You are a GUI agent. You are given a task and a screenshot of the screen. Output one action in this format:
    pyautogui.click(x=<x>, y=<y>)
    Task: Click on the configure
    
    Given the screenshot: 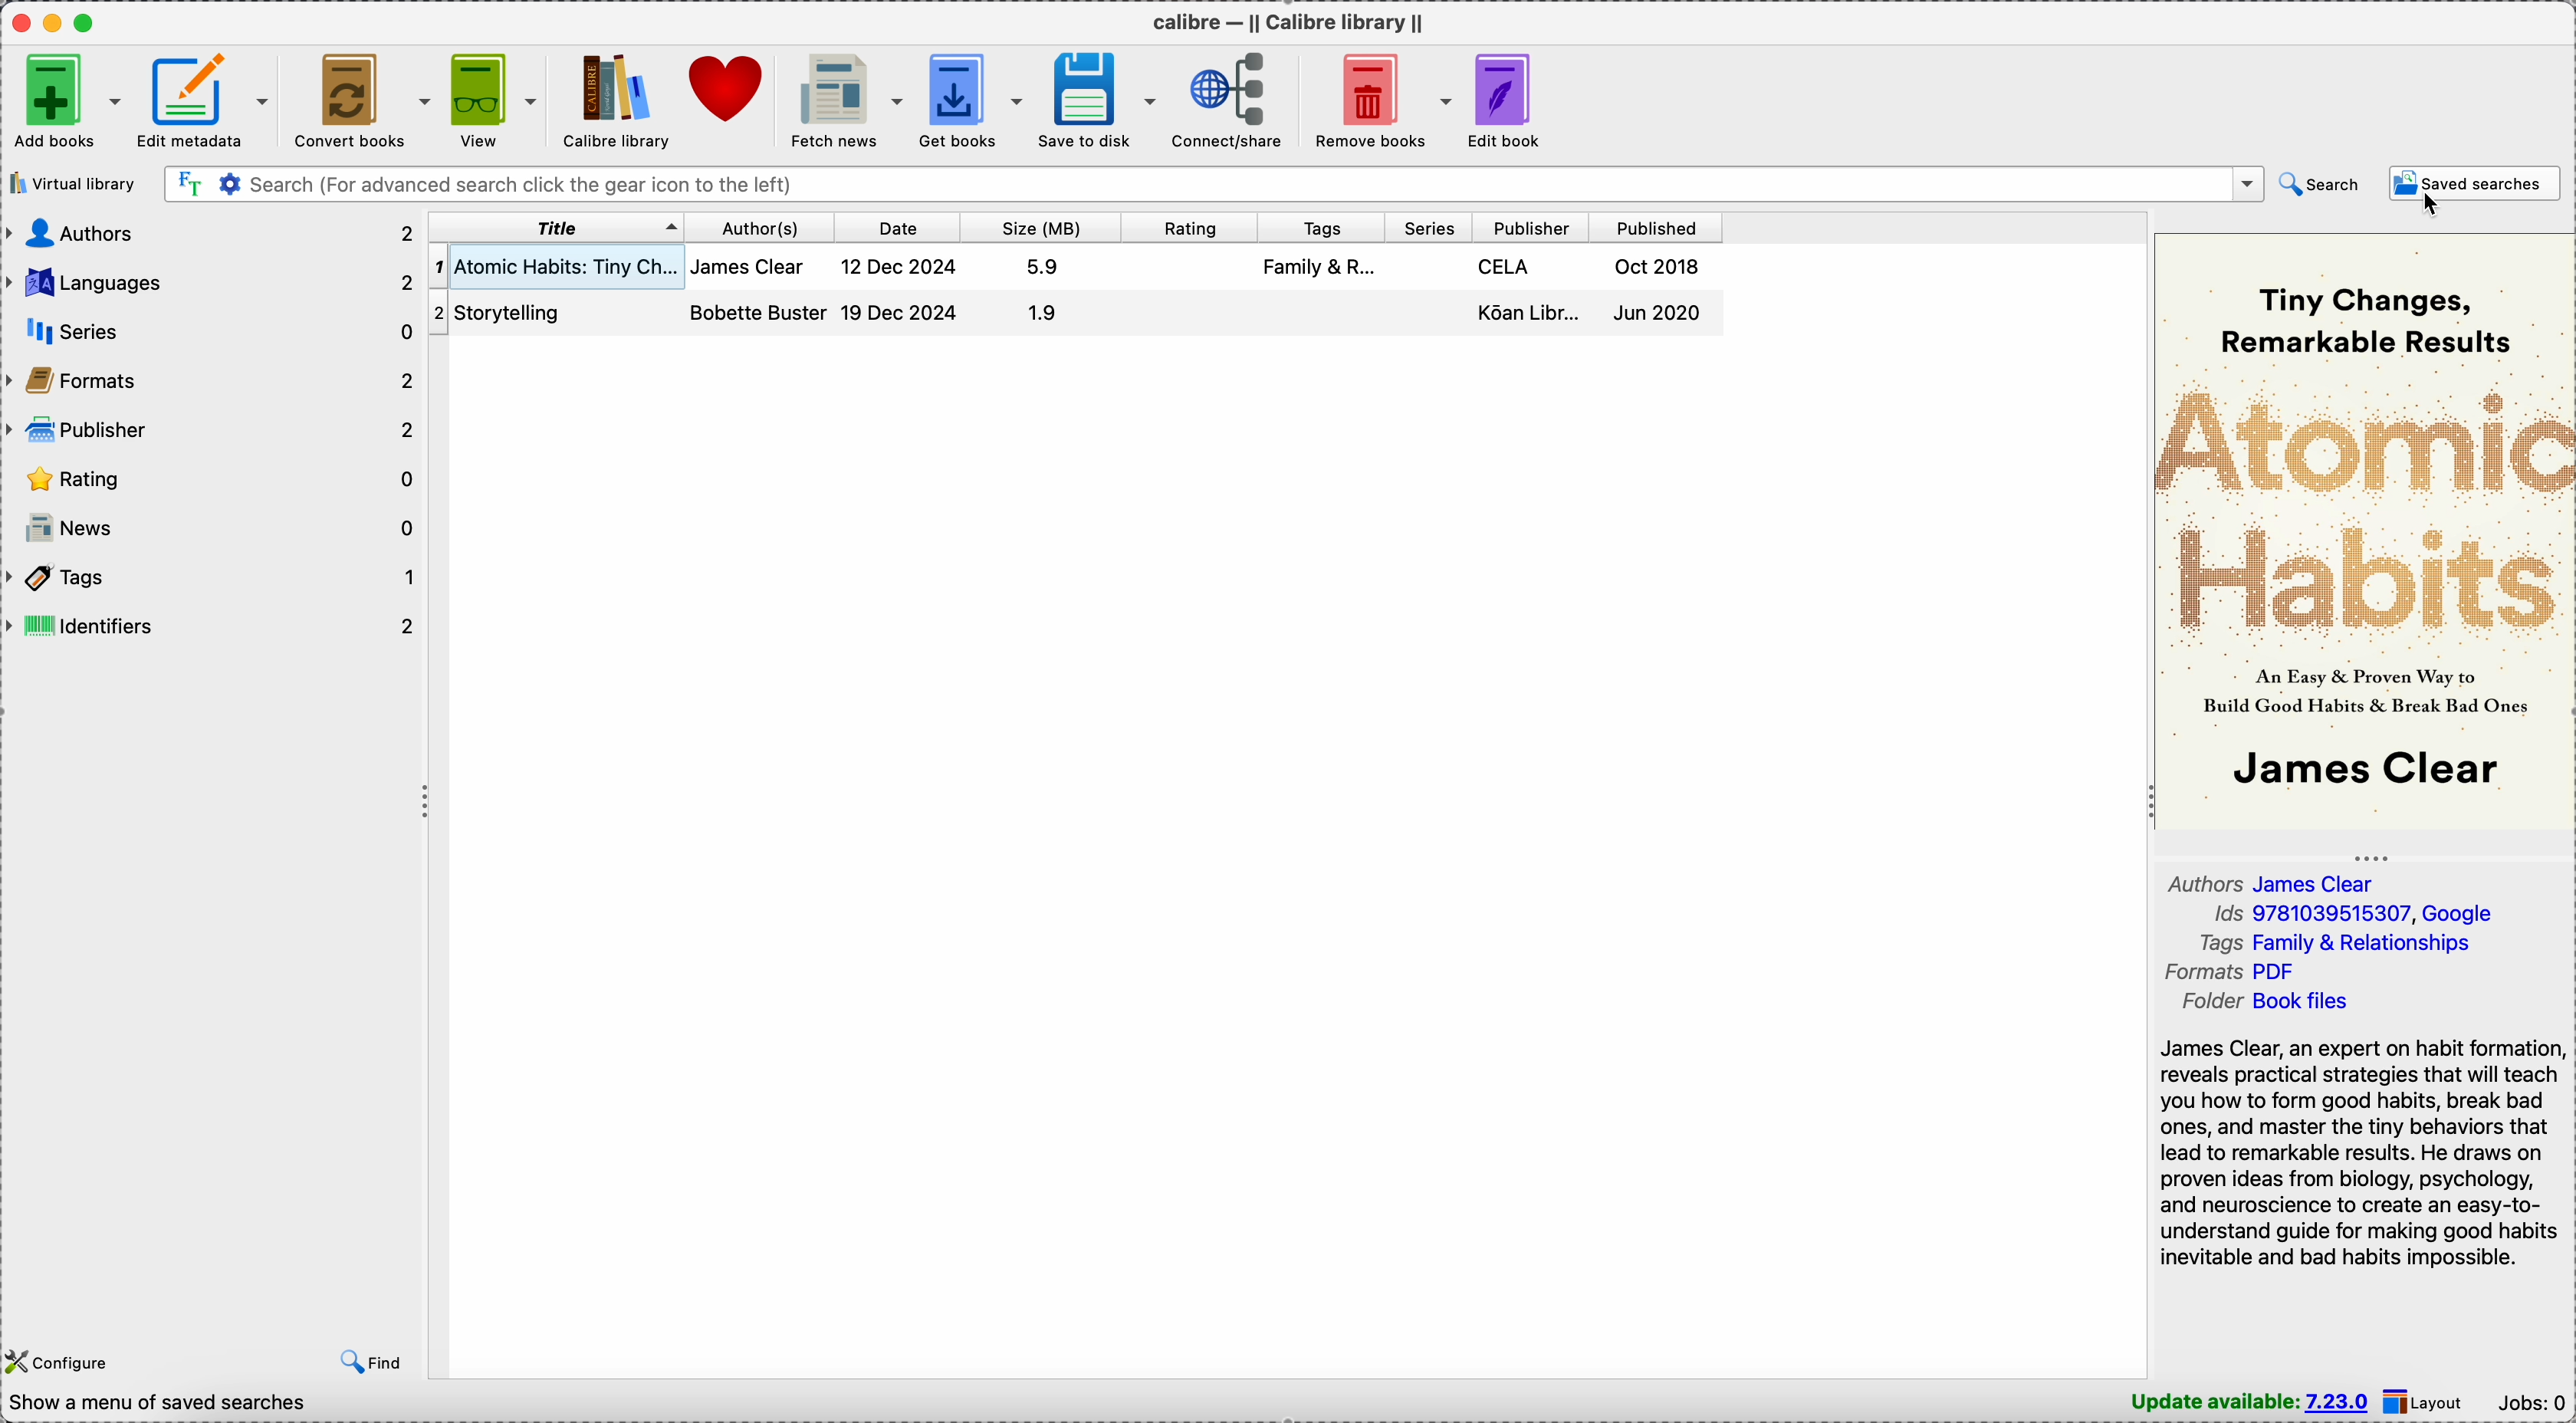 What is the action you would take?
    pyautogui.click(x=58, y=1362)
    